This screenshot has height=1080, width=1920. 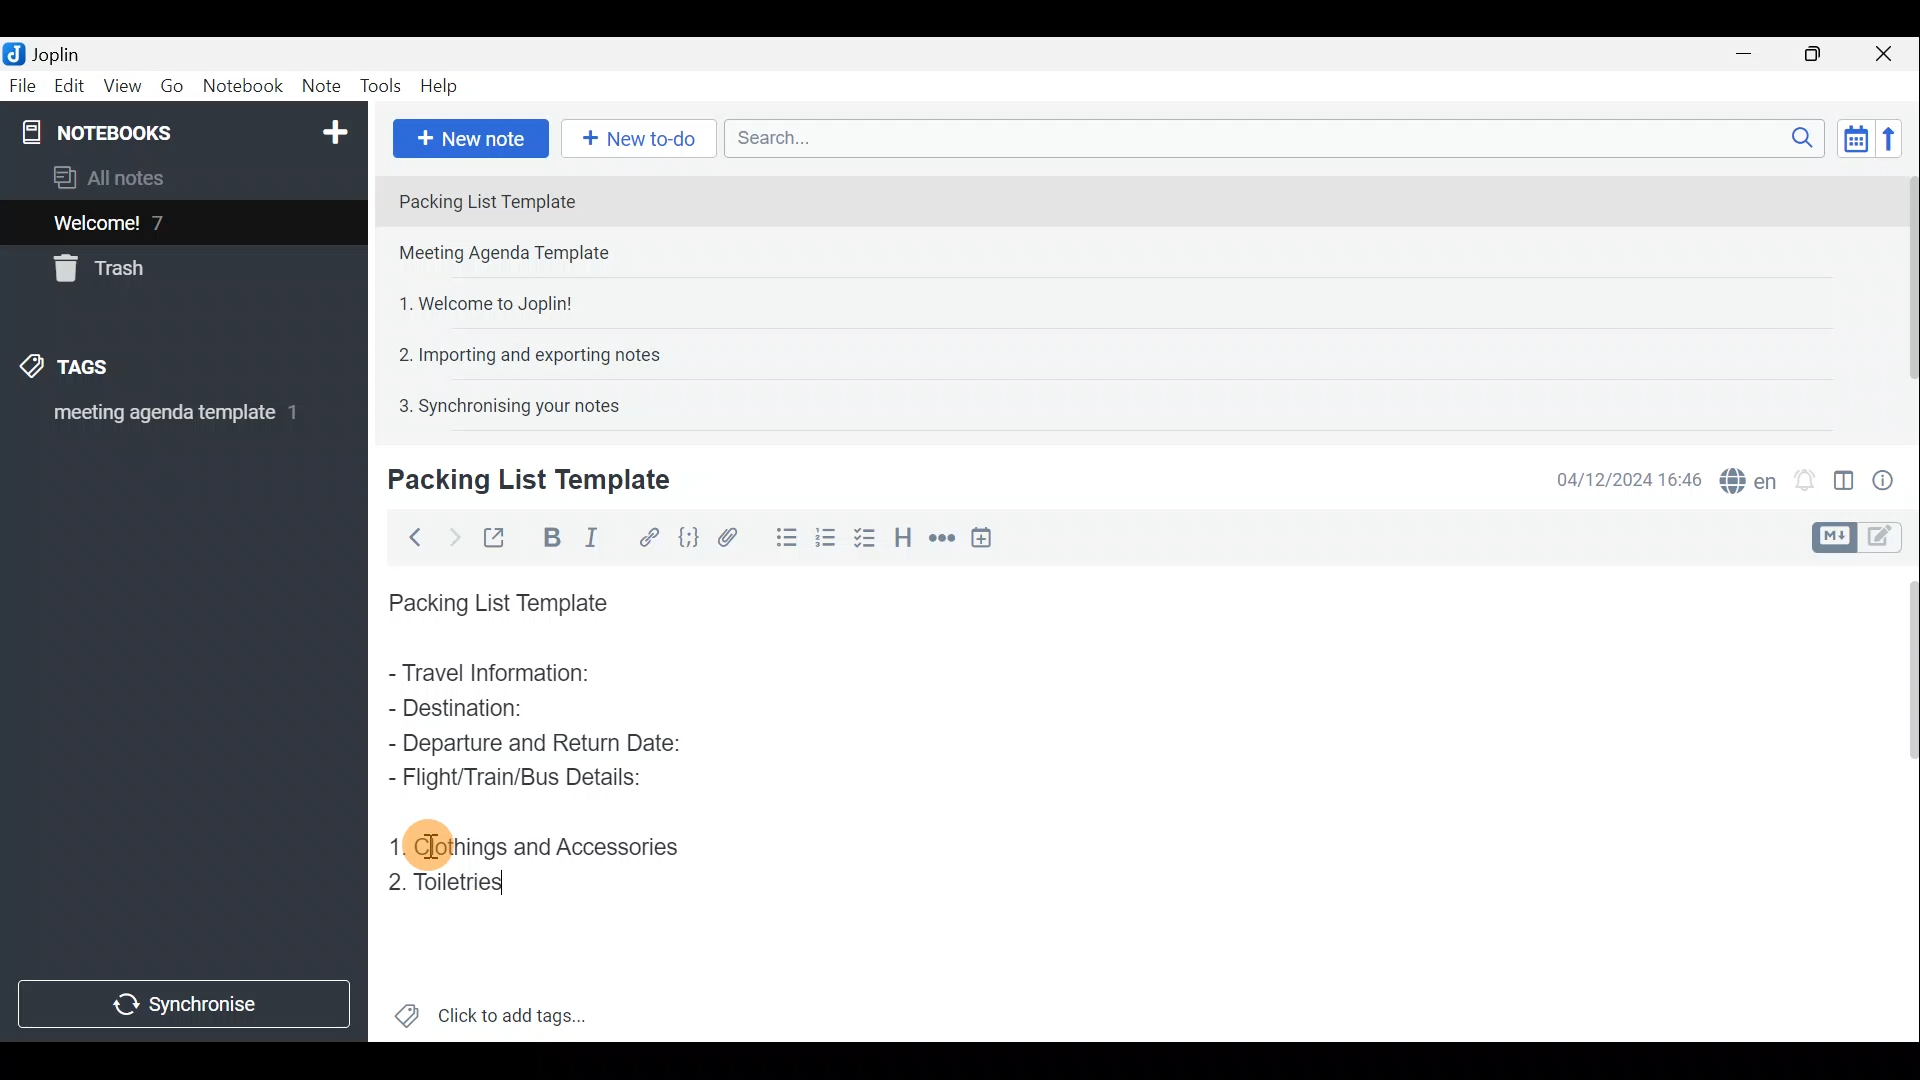 What do you see at coordinates (507, 675) in the screenshot?
I see `Travel Information:` at bounding box center [507, 675].